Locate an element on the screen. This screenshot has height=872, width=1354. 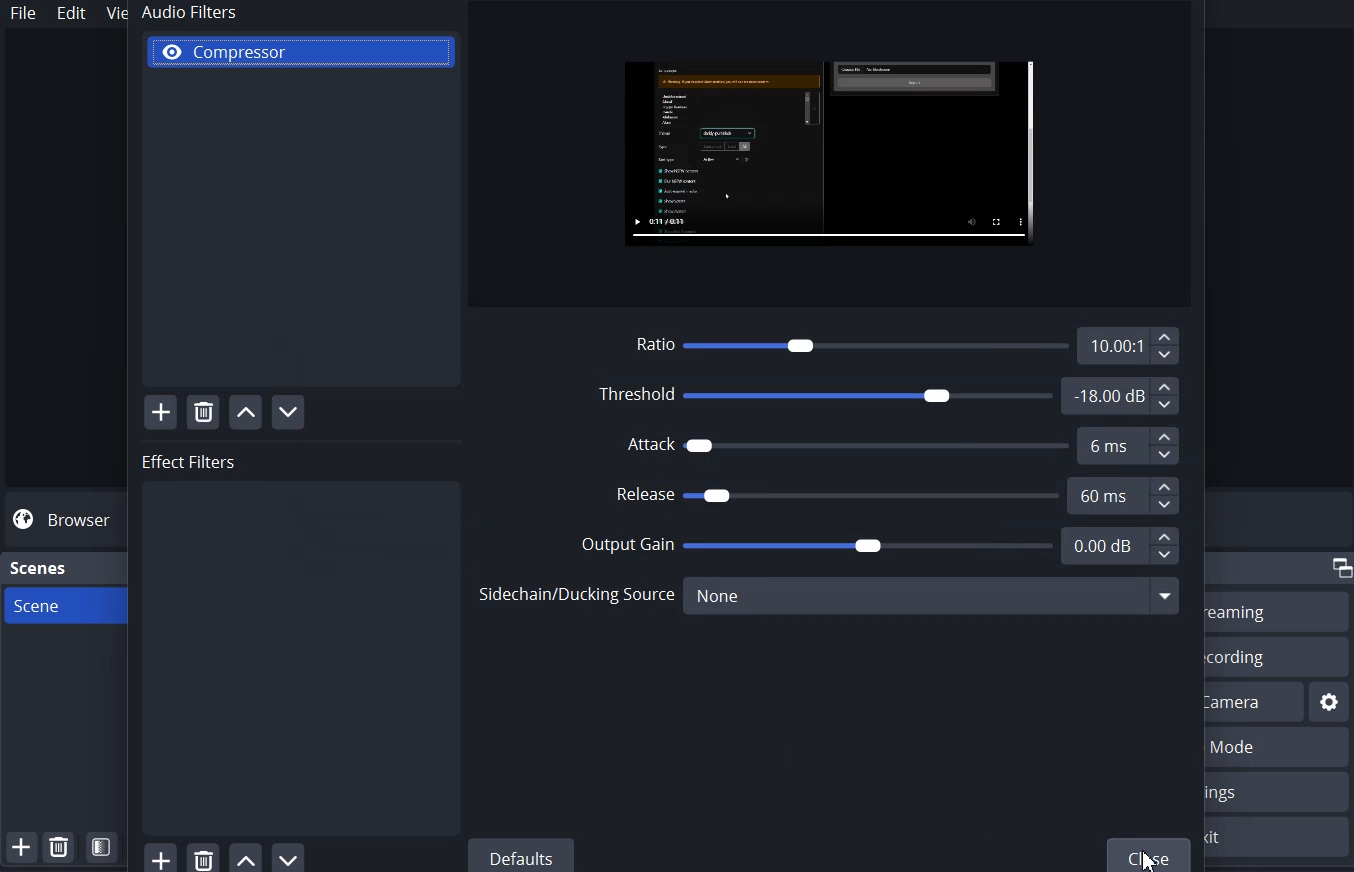
Attack 6 ms is located at coordinates (898, 446).